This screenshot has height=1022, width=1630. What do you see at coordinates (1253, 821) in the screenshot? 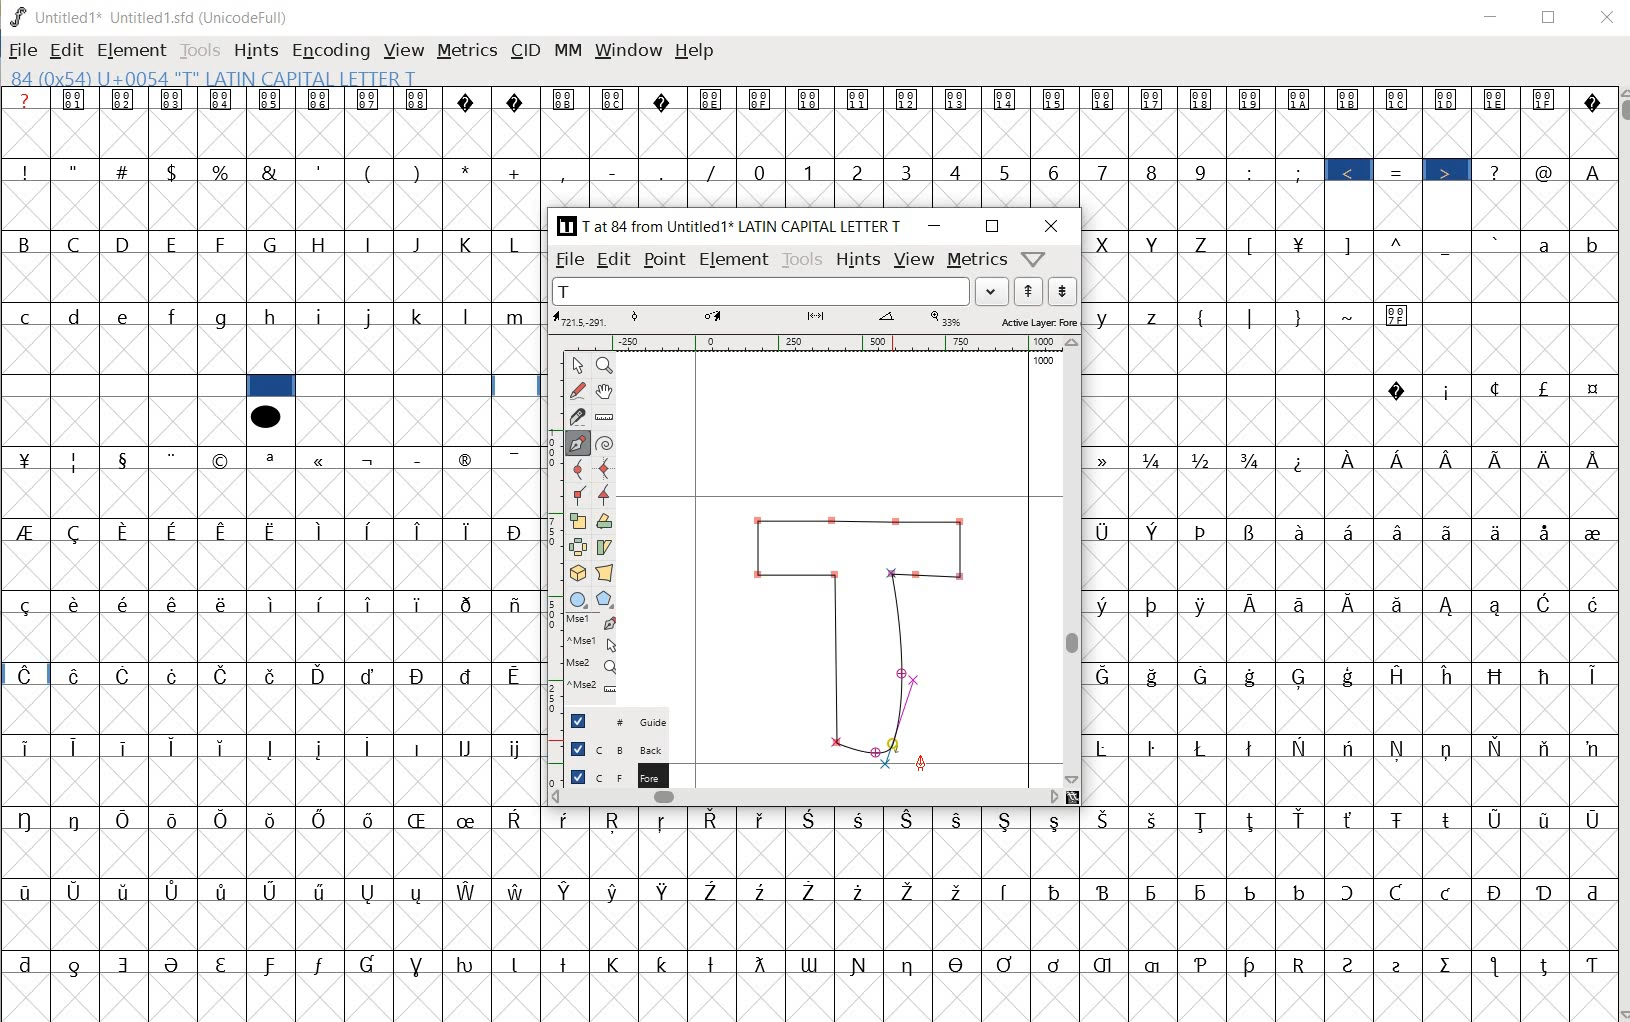
I see `Symbol` at bounding box center [1253, 821].